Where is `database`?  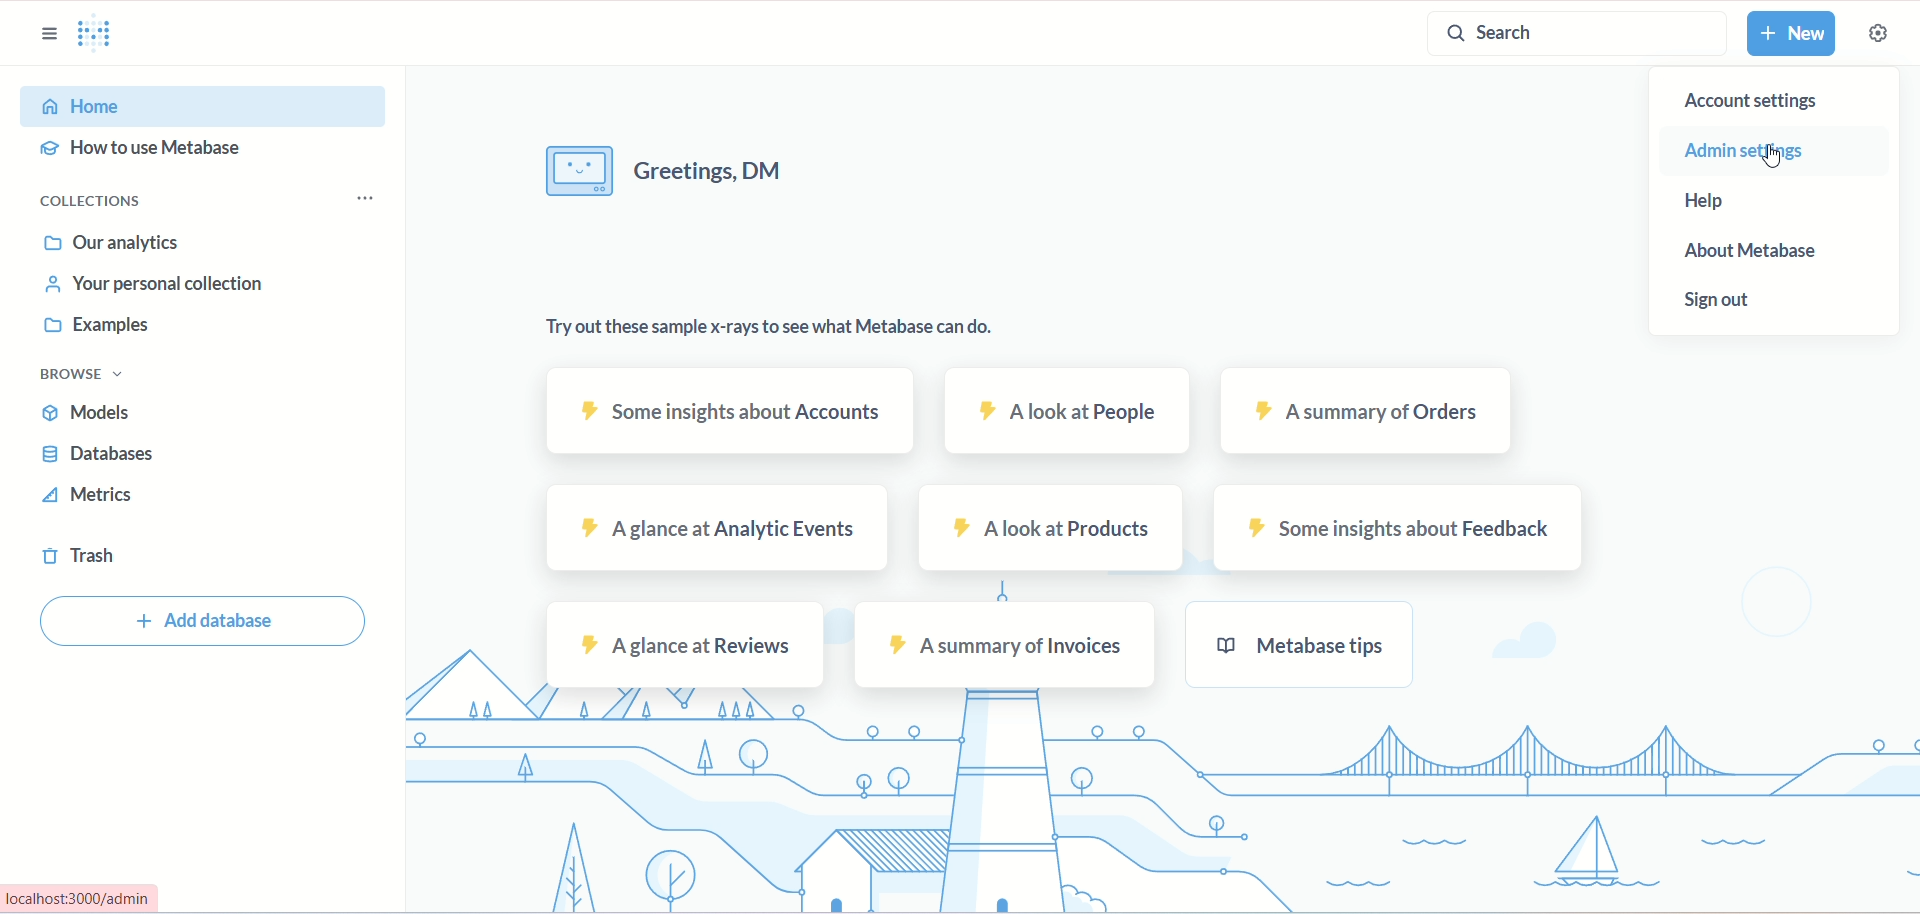 database is located at coordinates (112, 458).